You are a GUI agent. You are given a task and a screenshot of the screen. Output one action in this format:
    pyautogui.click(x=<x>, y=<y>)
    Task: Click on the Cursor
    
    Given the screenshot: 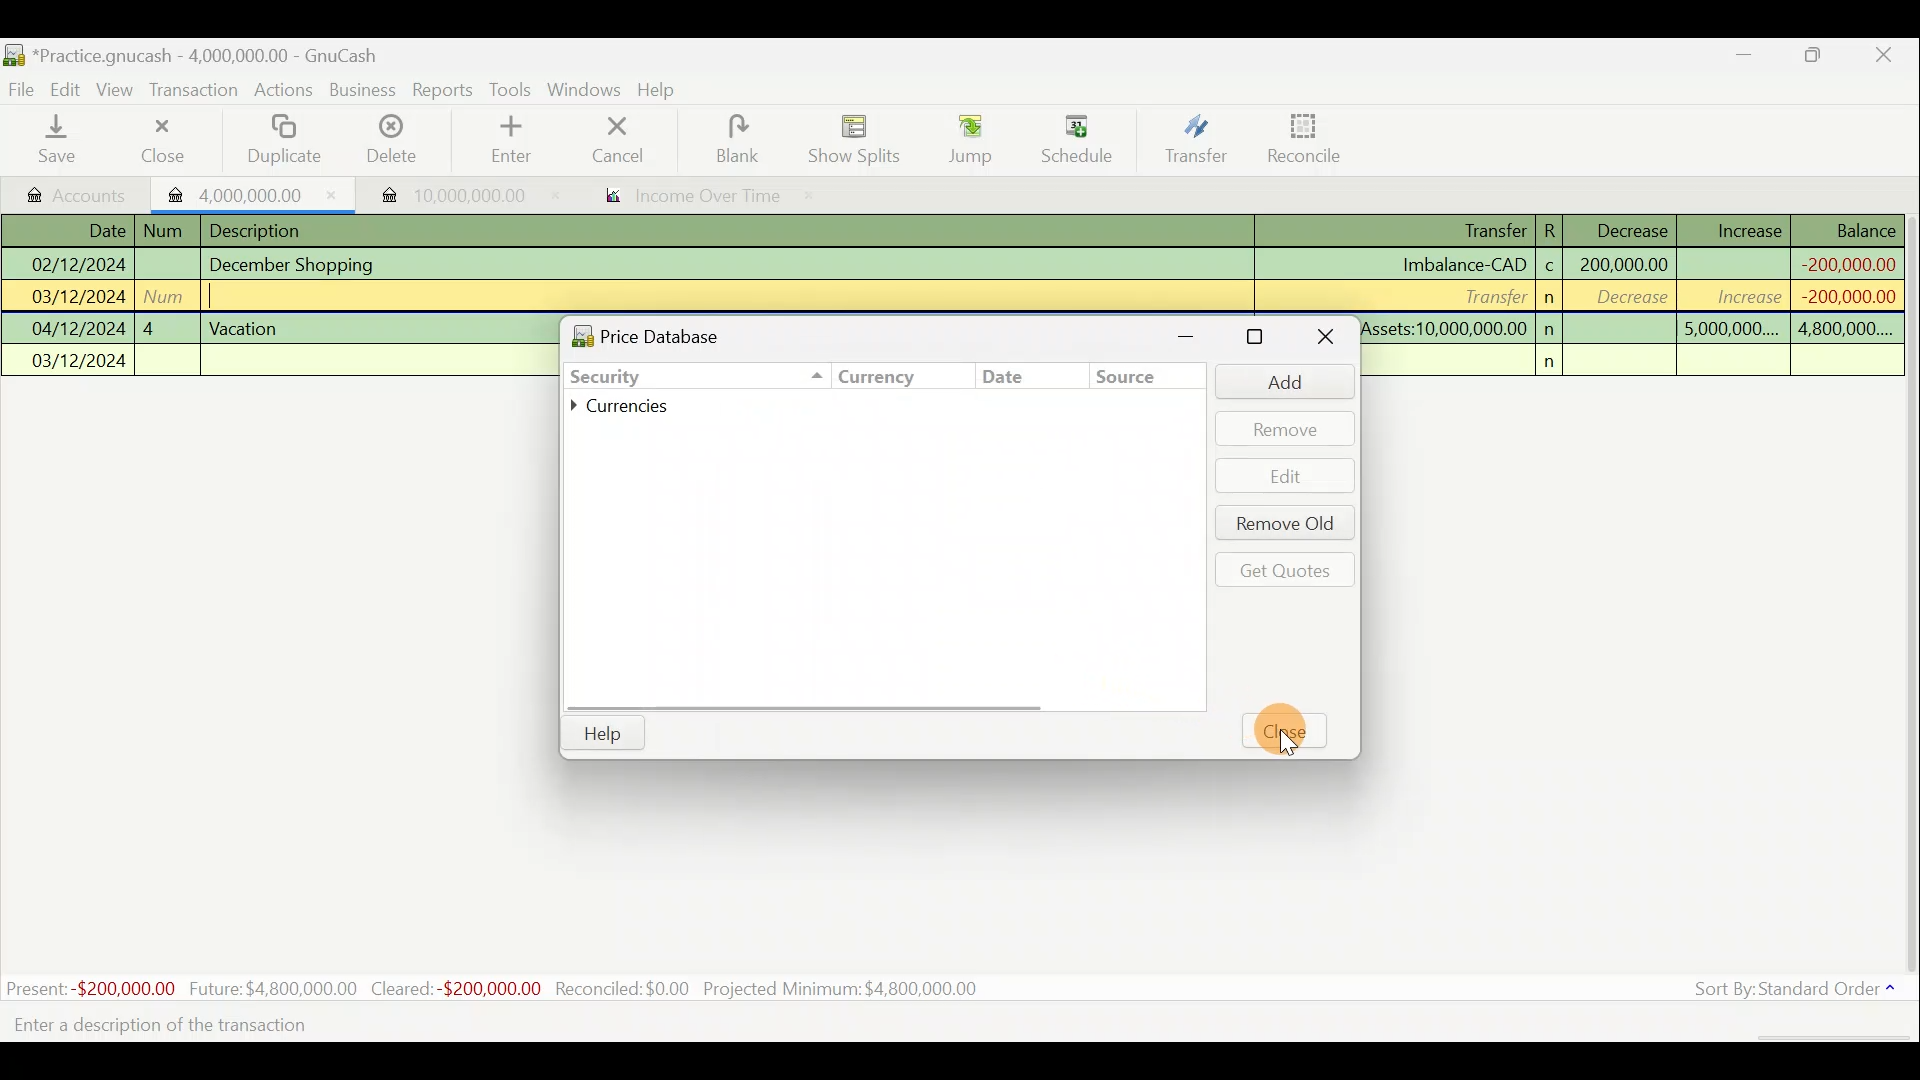 What is the action you would take?
    pyautogui.click(x=1281, y=750)
    